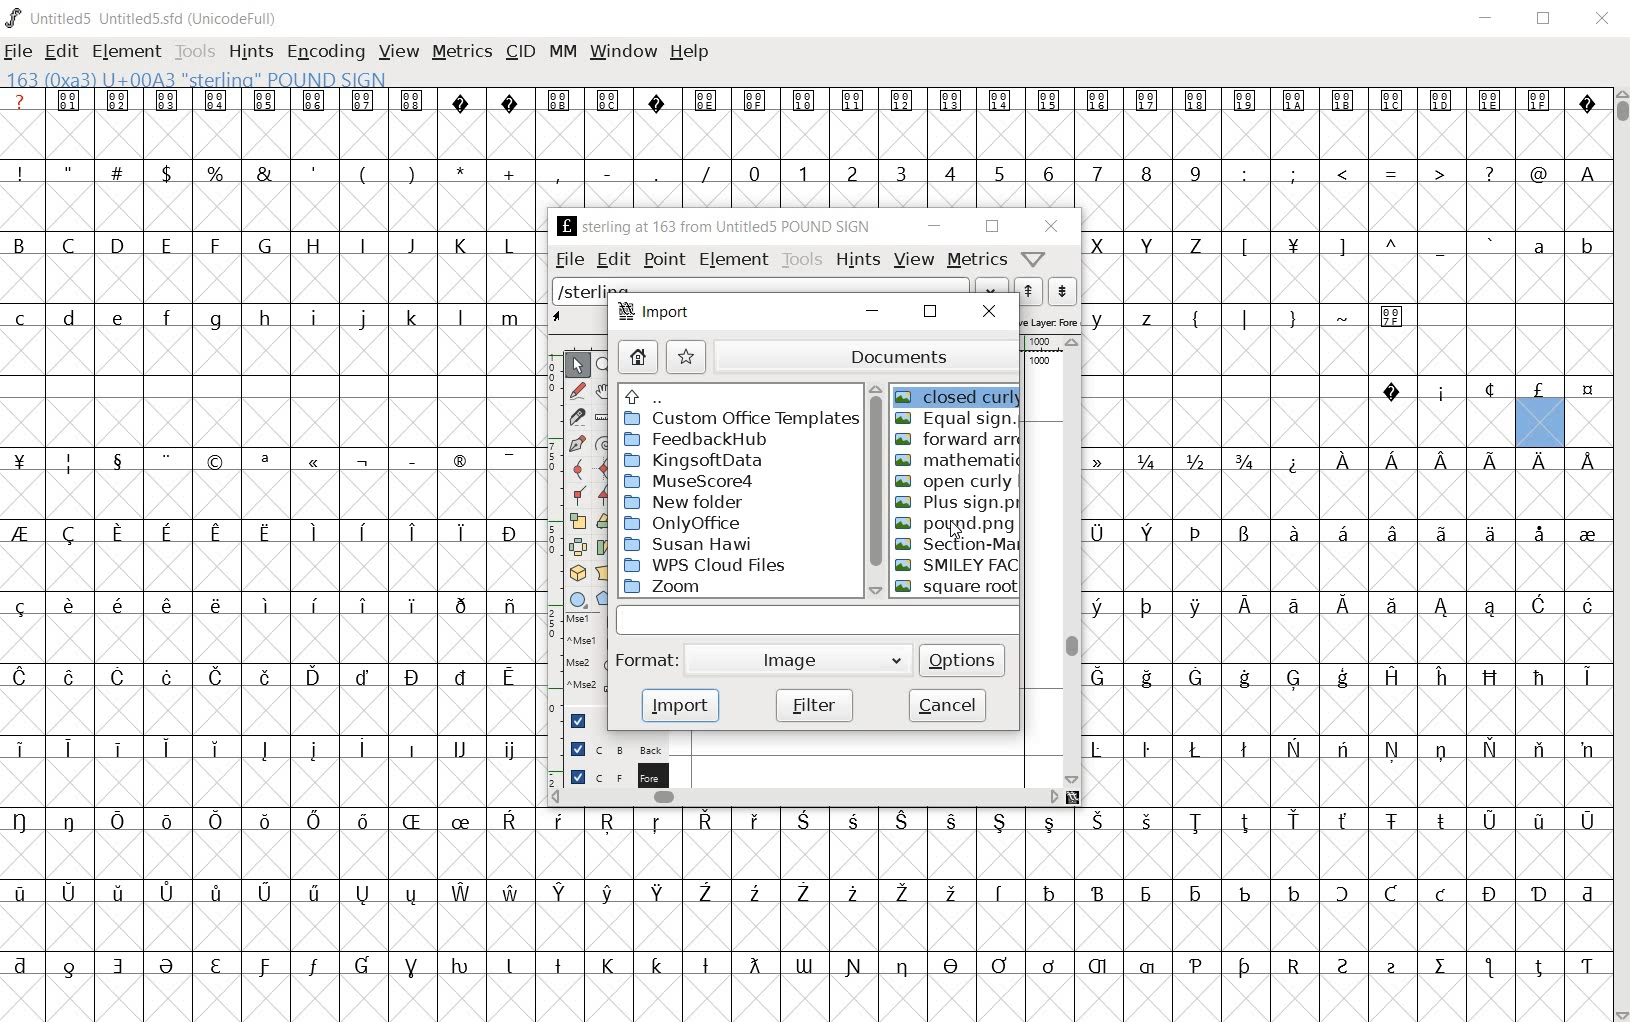 The image size is (1630, 1022). Describe the element at coordinates (1539, 678) in the screenshot. I see `Symbol` at that location.